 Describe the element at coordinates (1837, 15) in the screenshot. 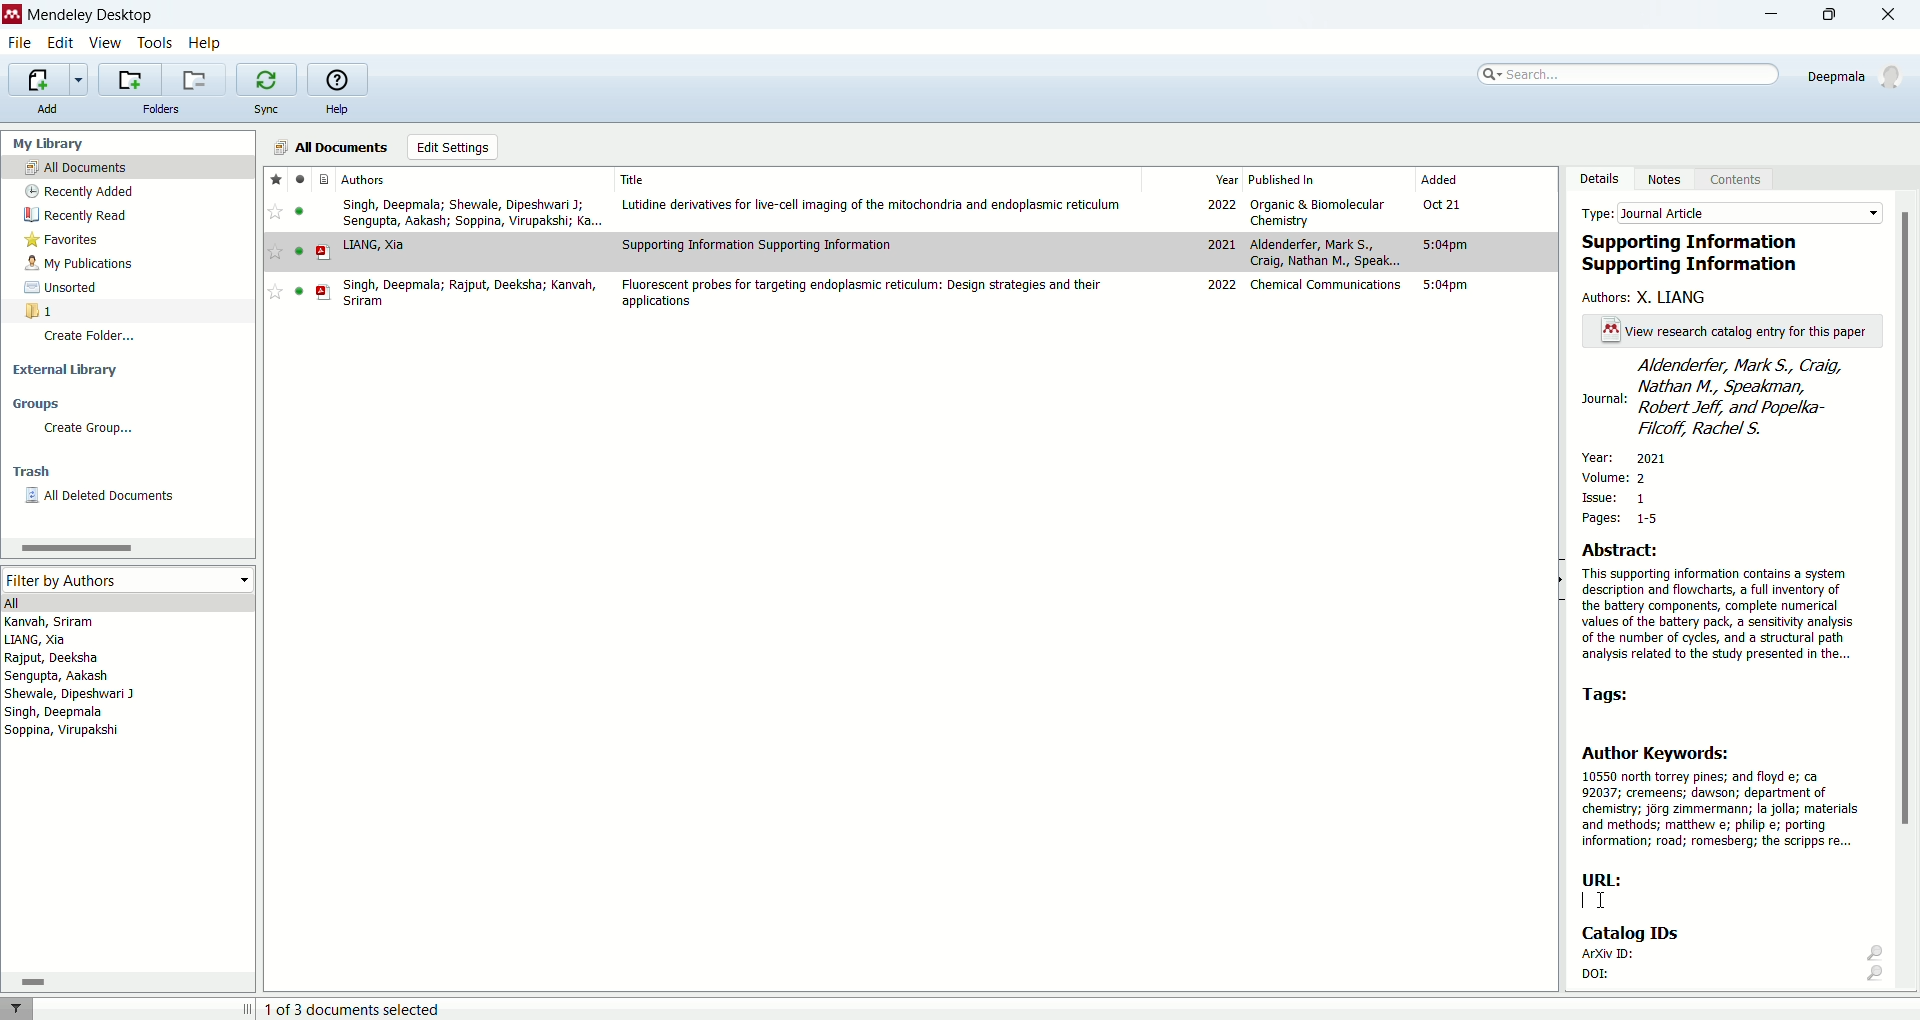

I see `maximize` at that location.